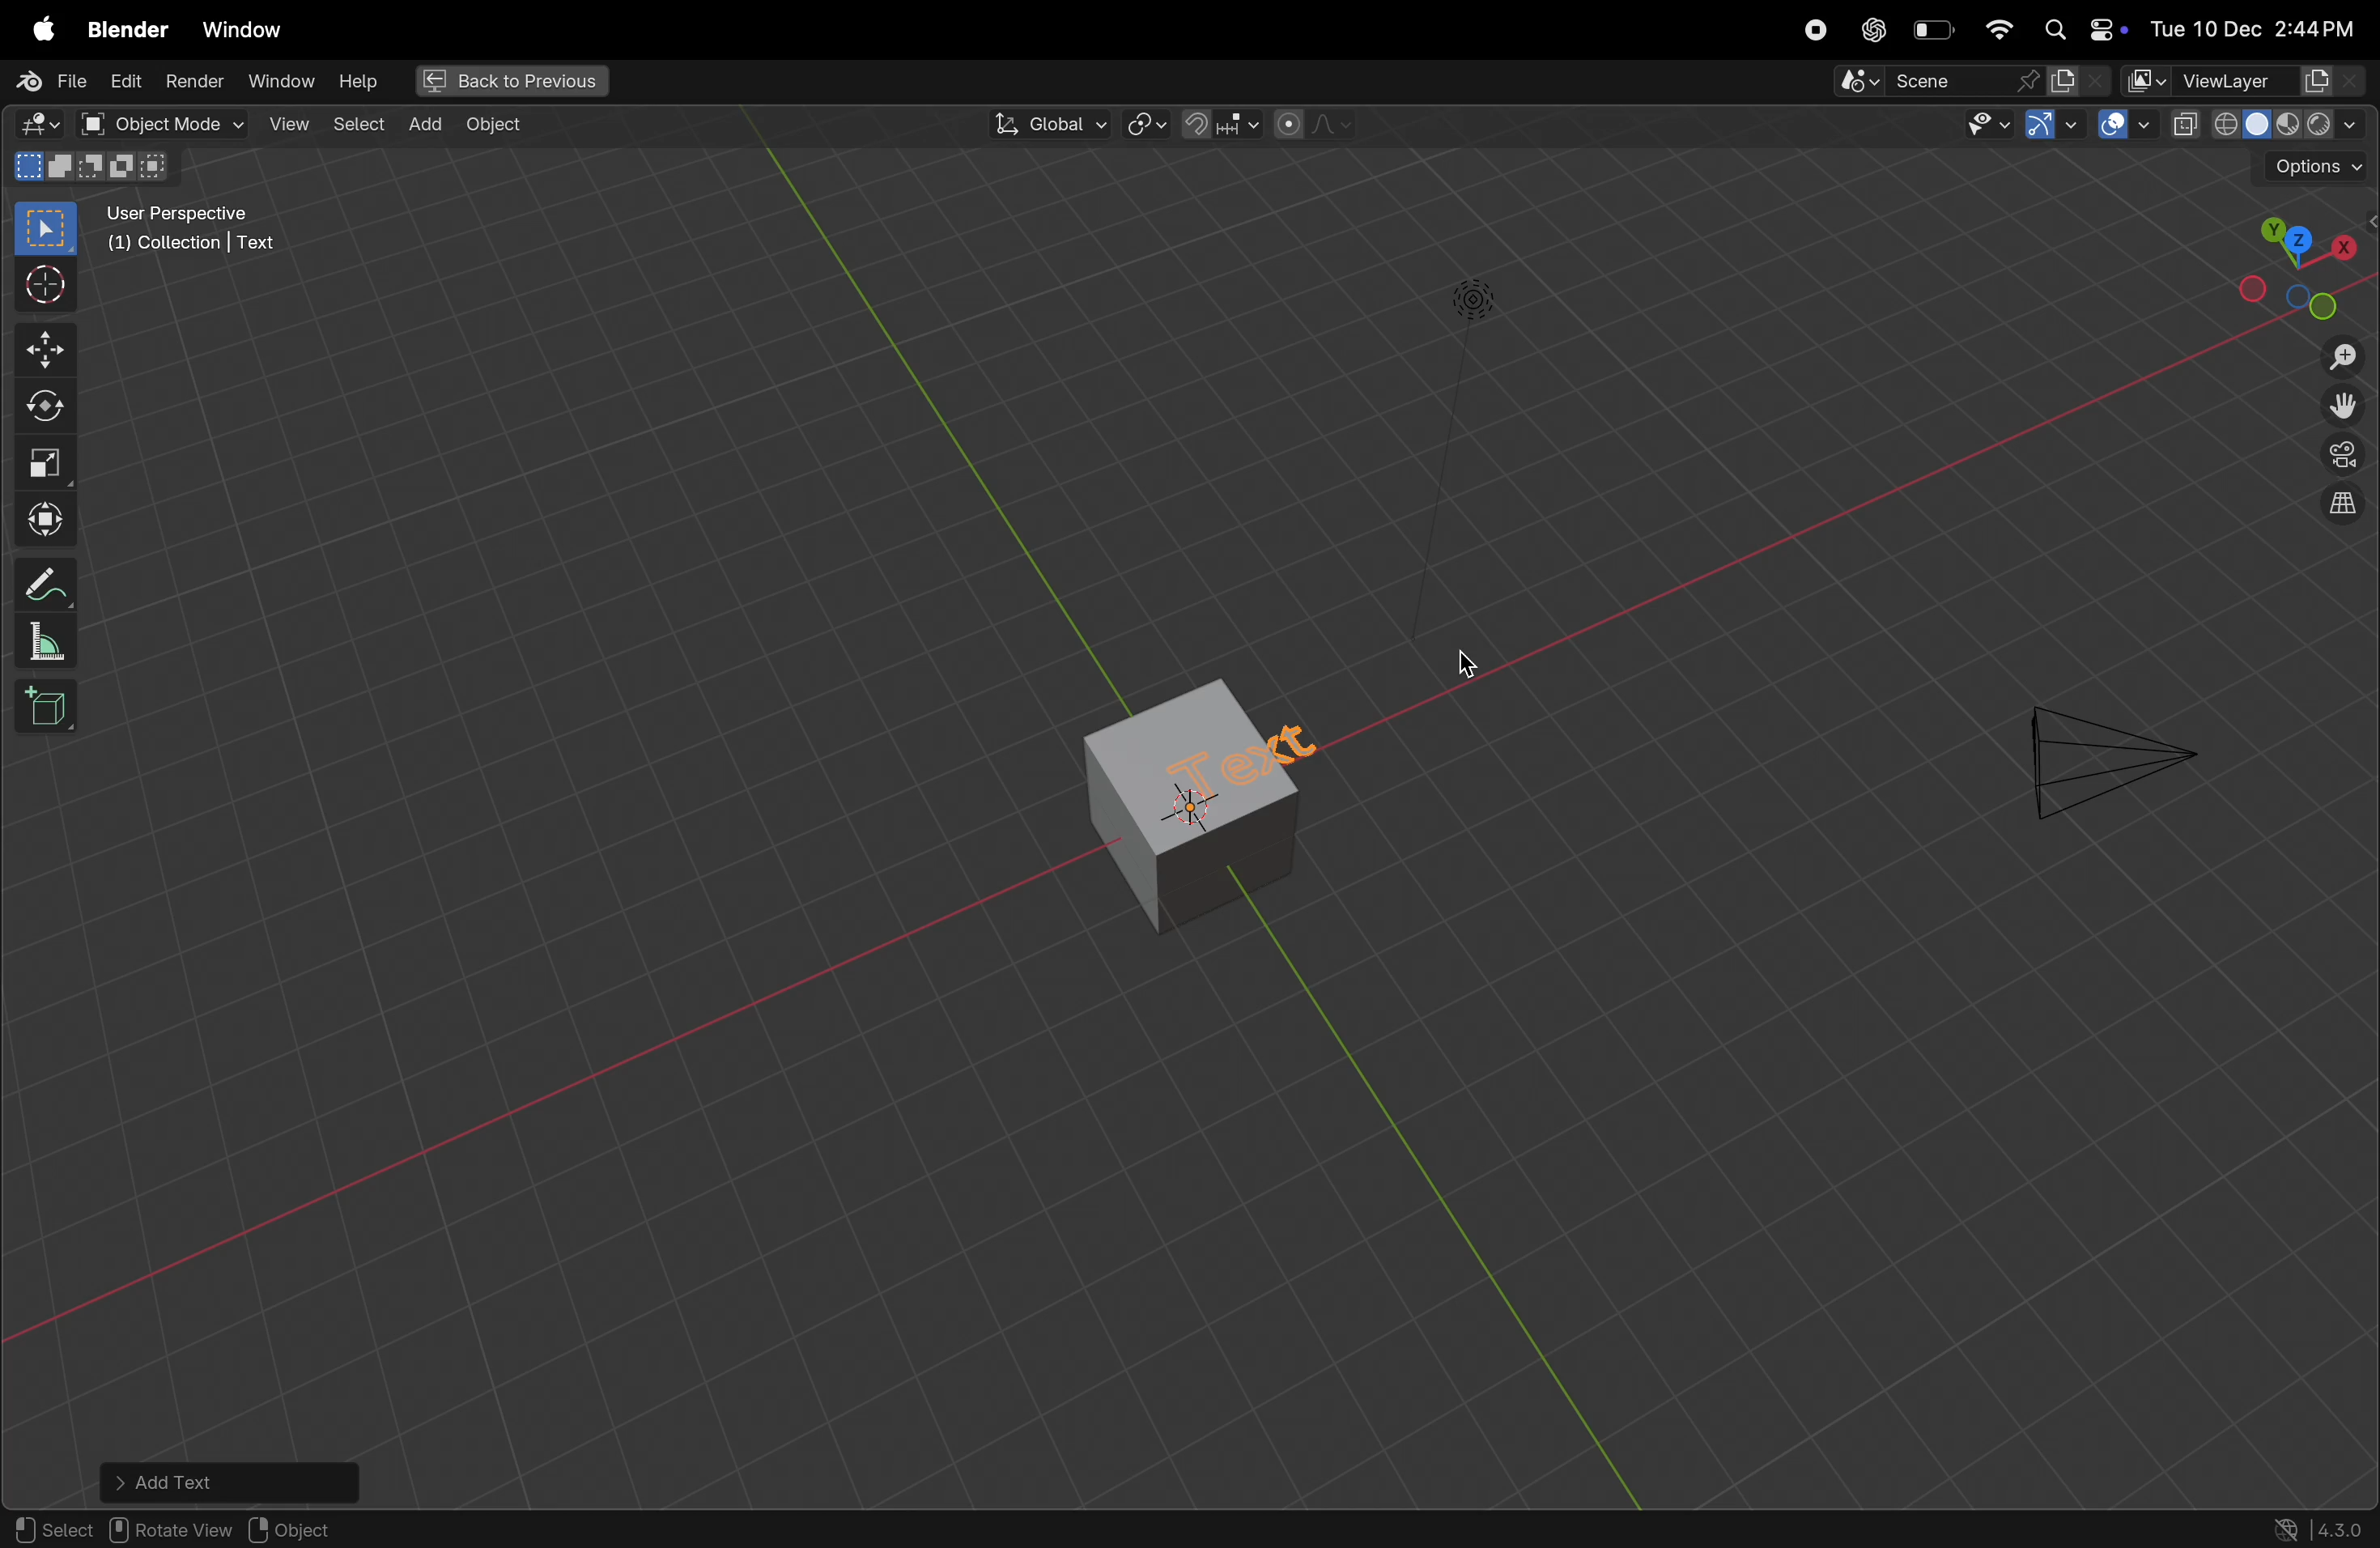 Image resolution: width=2380 pixels, height=1548 pixels. Describe the element at coordinates (359, 128) in the screenshot. I see `select` at that location.